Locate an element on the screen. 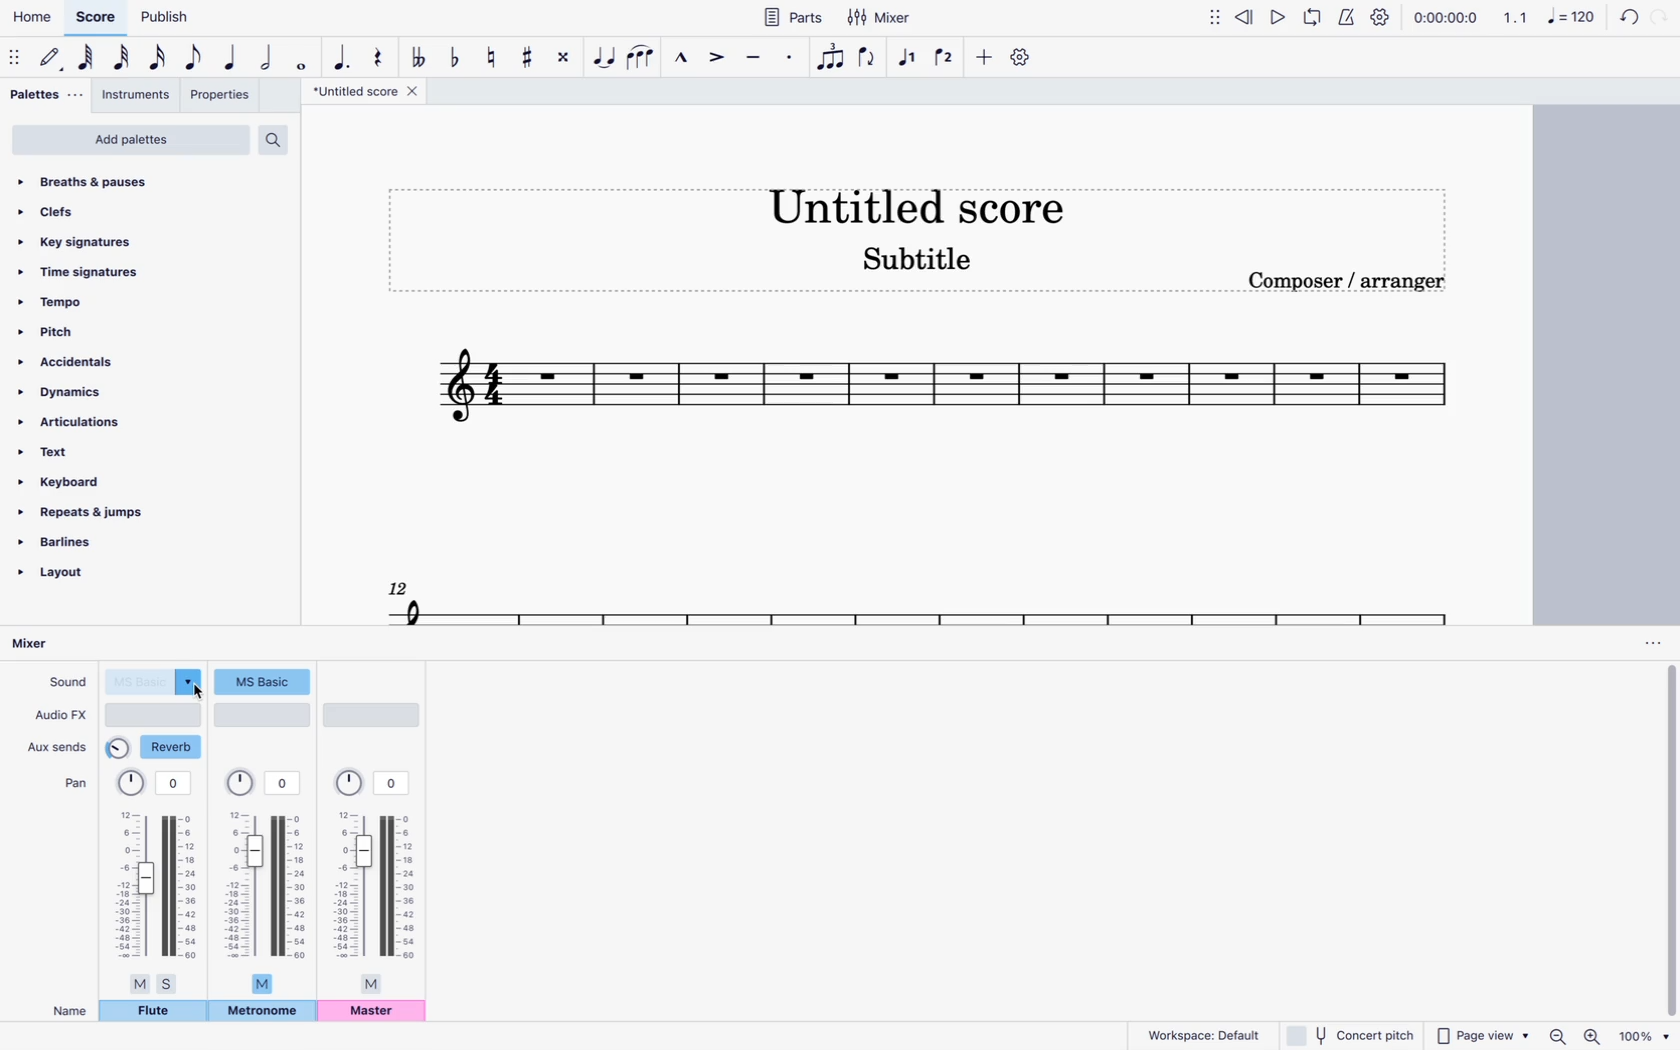 The height and width of the screenshot is (1050, 1680). play is located at coordinates (1280, 16).